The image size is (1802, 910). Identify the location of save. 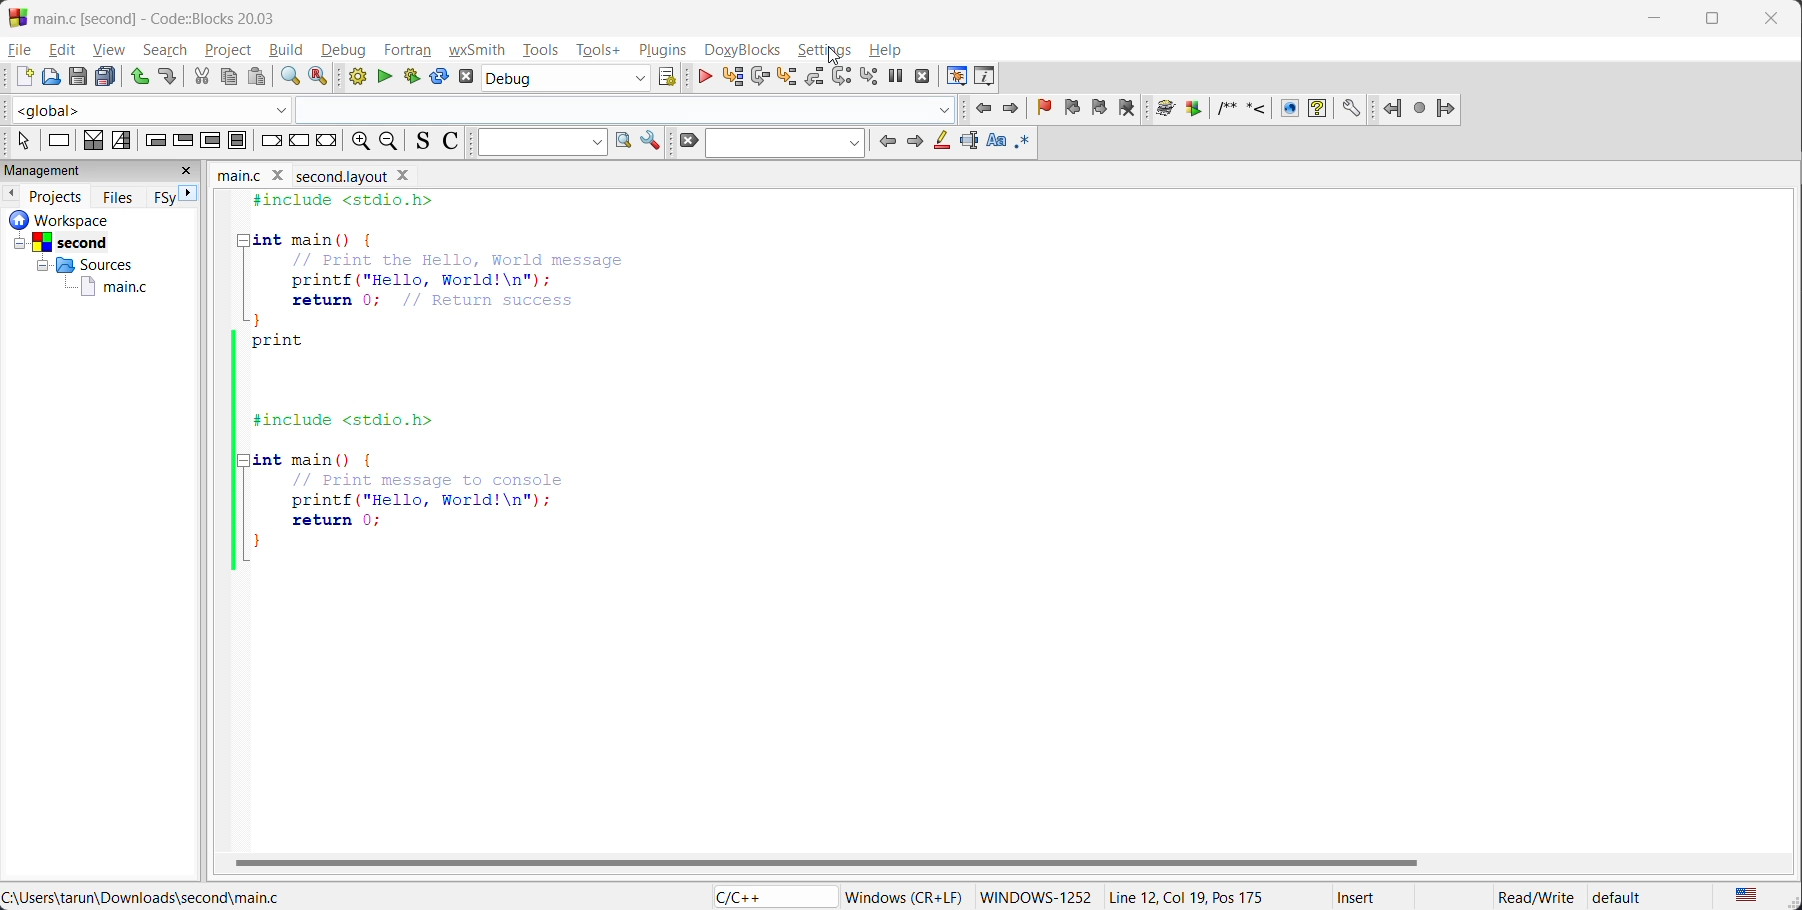
(79, 76).